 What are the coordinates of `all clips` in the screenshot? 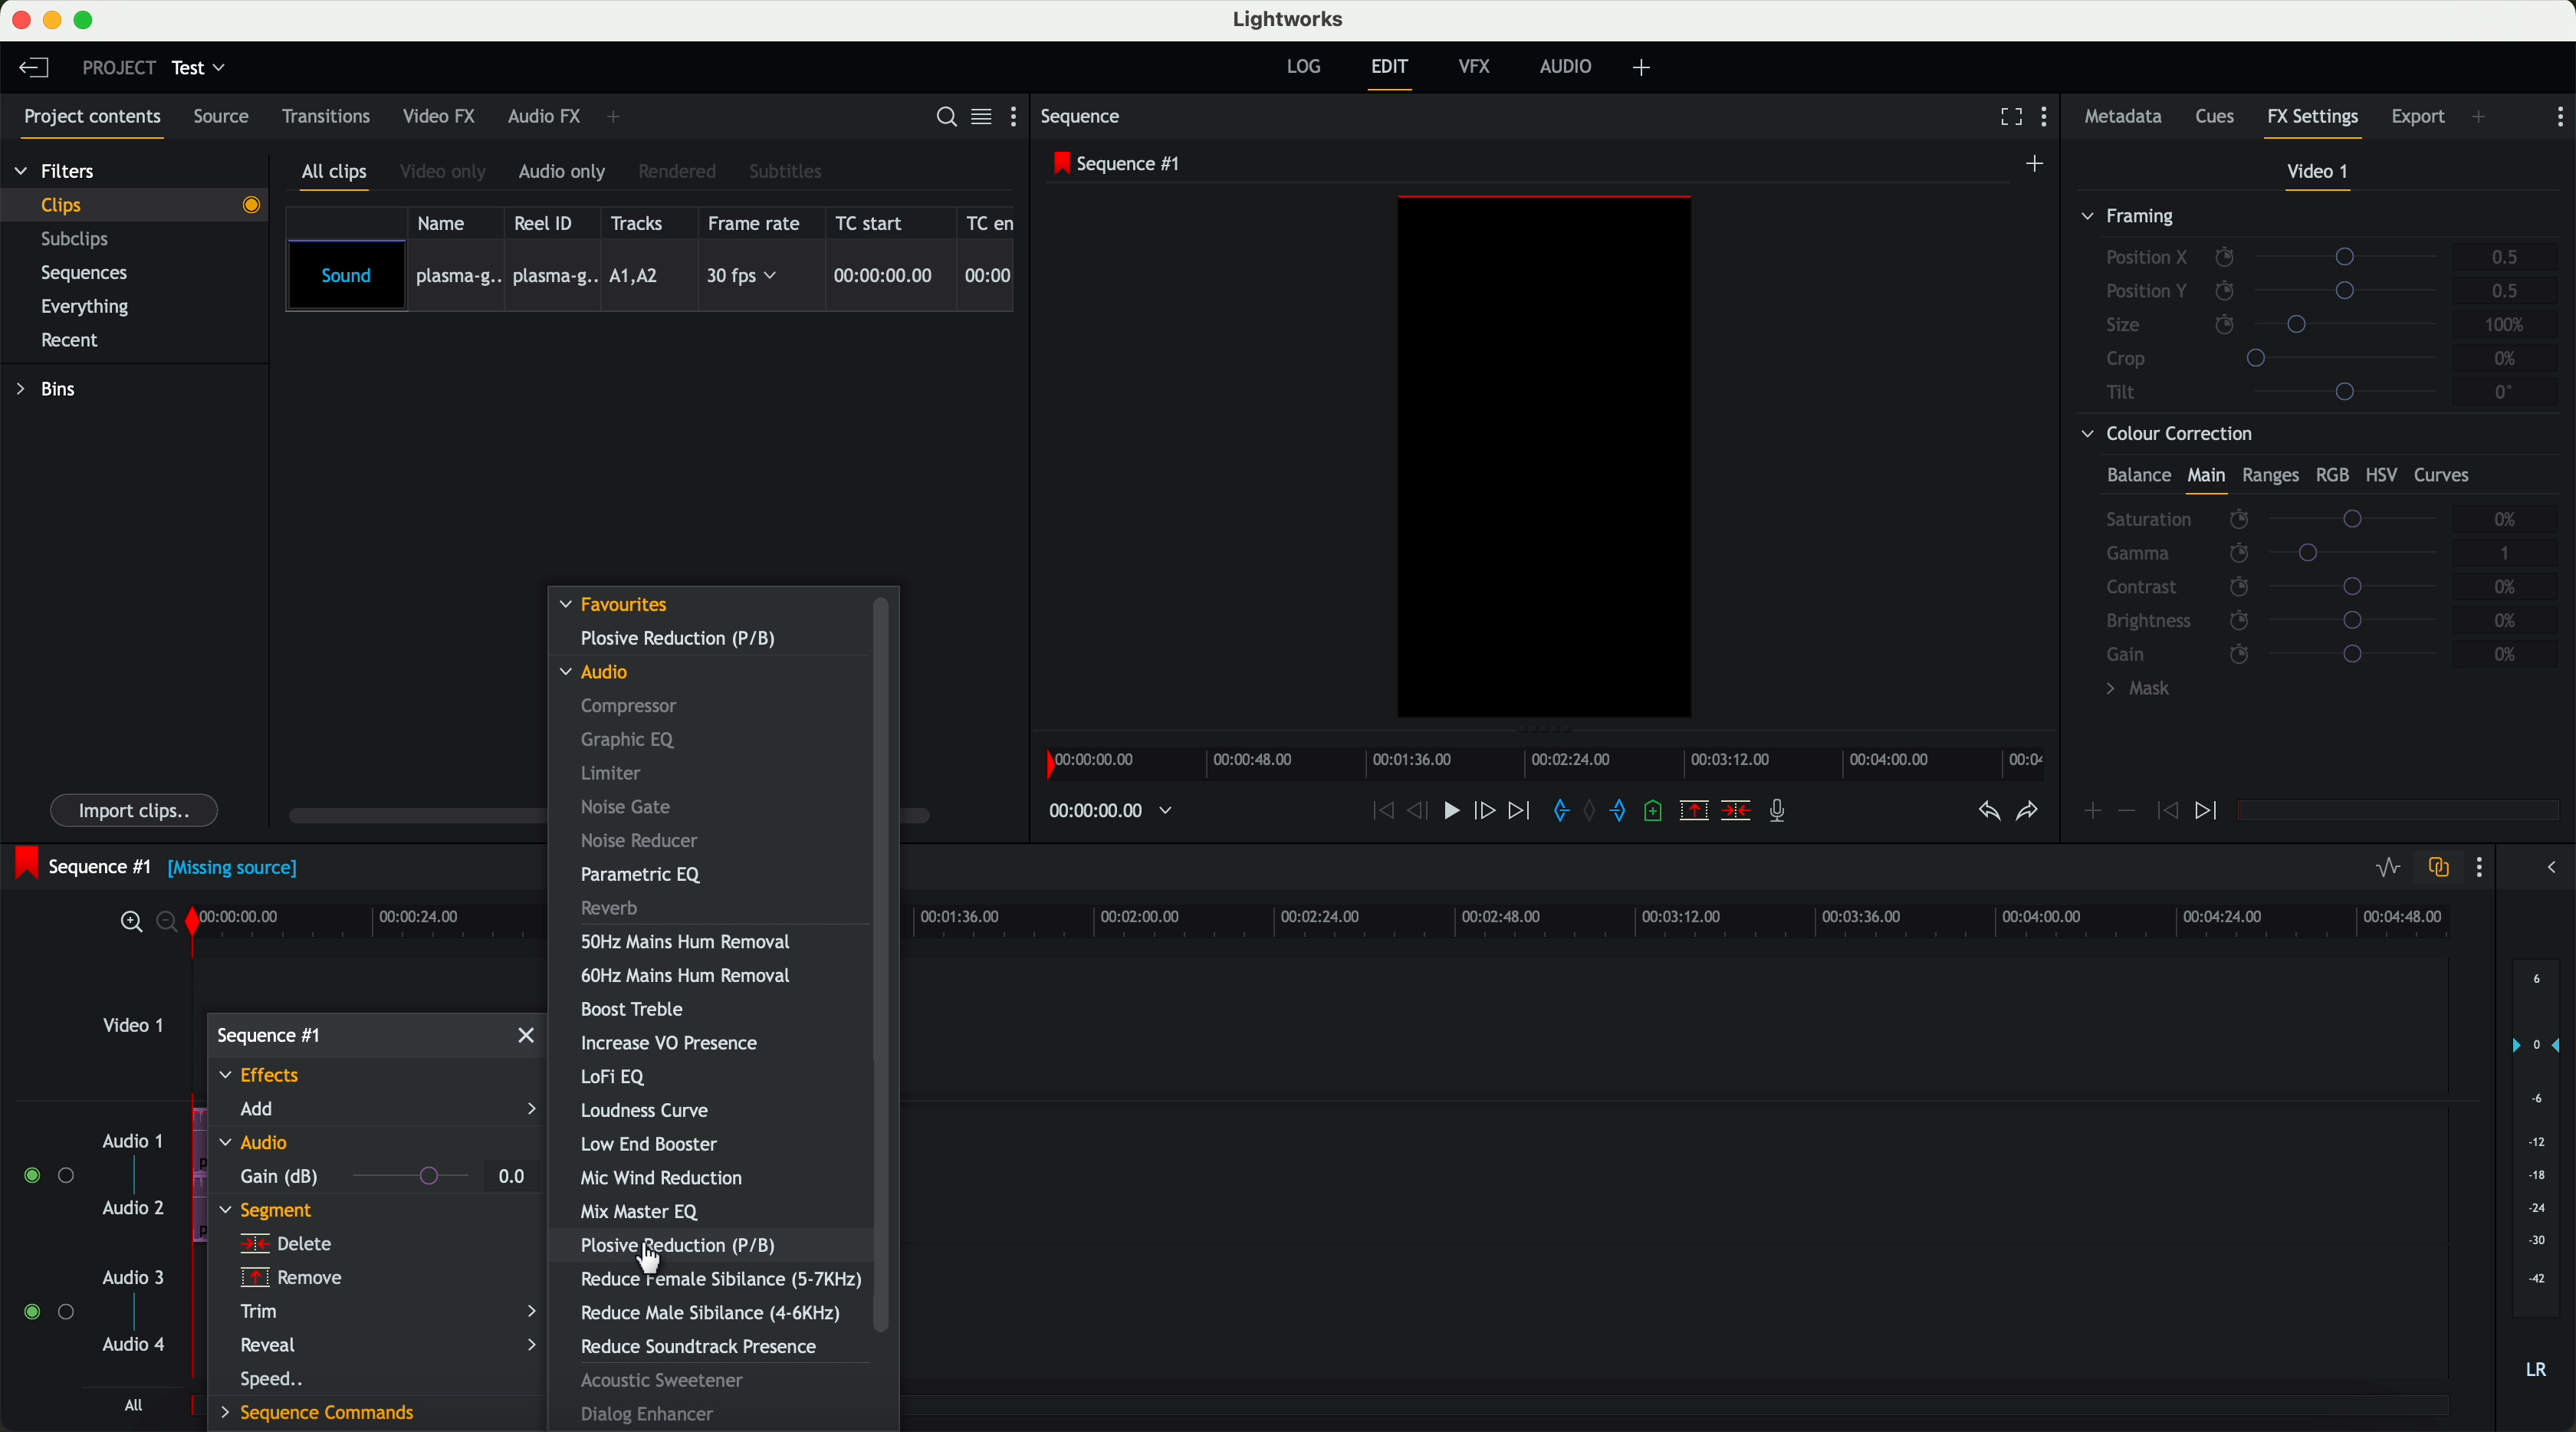 It's located at (339, 175).